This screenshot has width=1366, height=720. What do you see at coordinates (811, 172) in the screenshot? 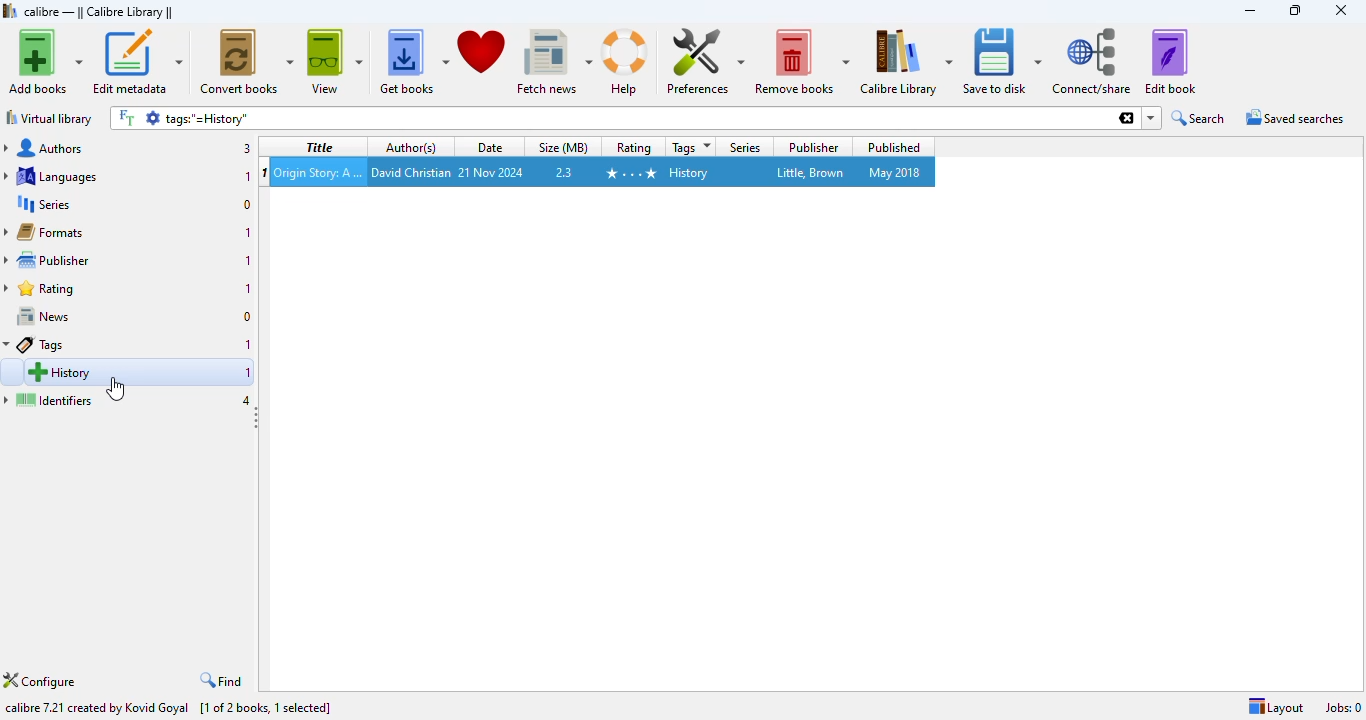
I see `little, brown` at bounding box center [811, 172].